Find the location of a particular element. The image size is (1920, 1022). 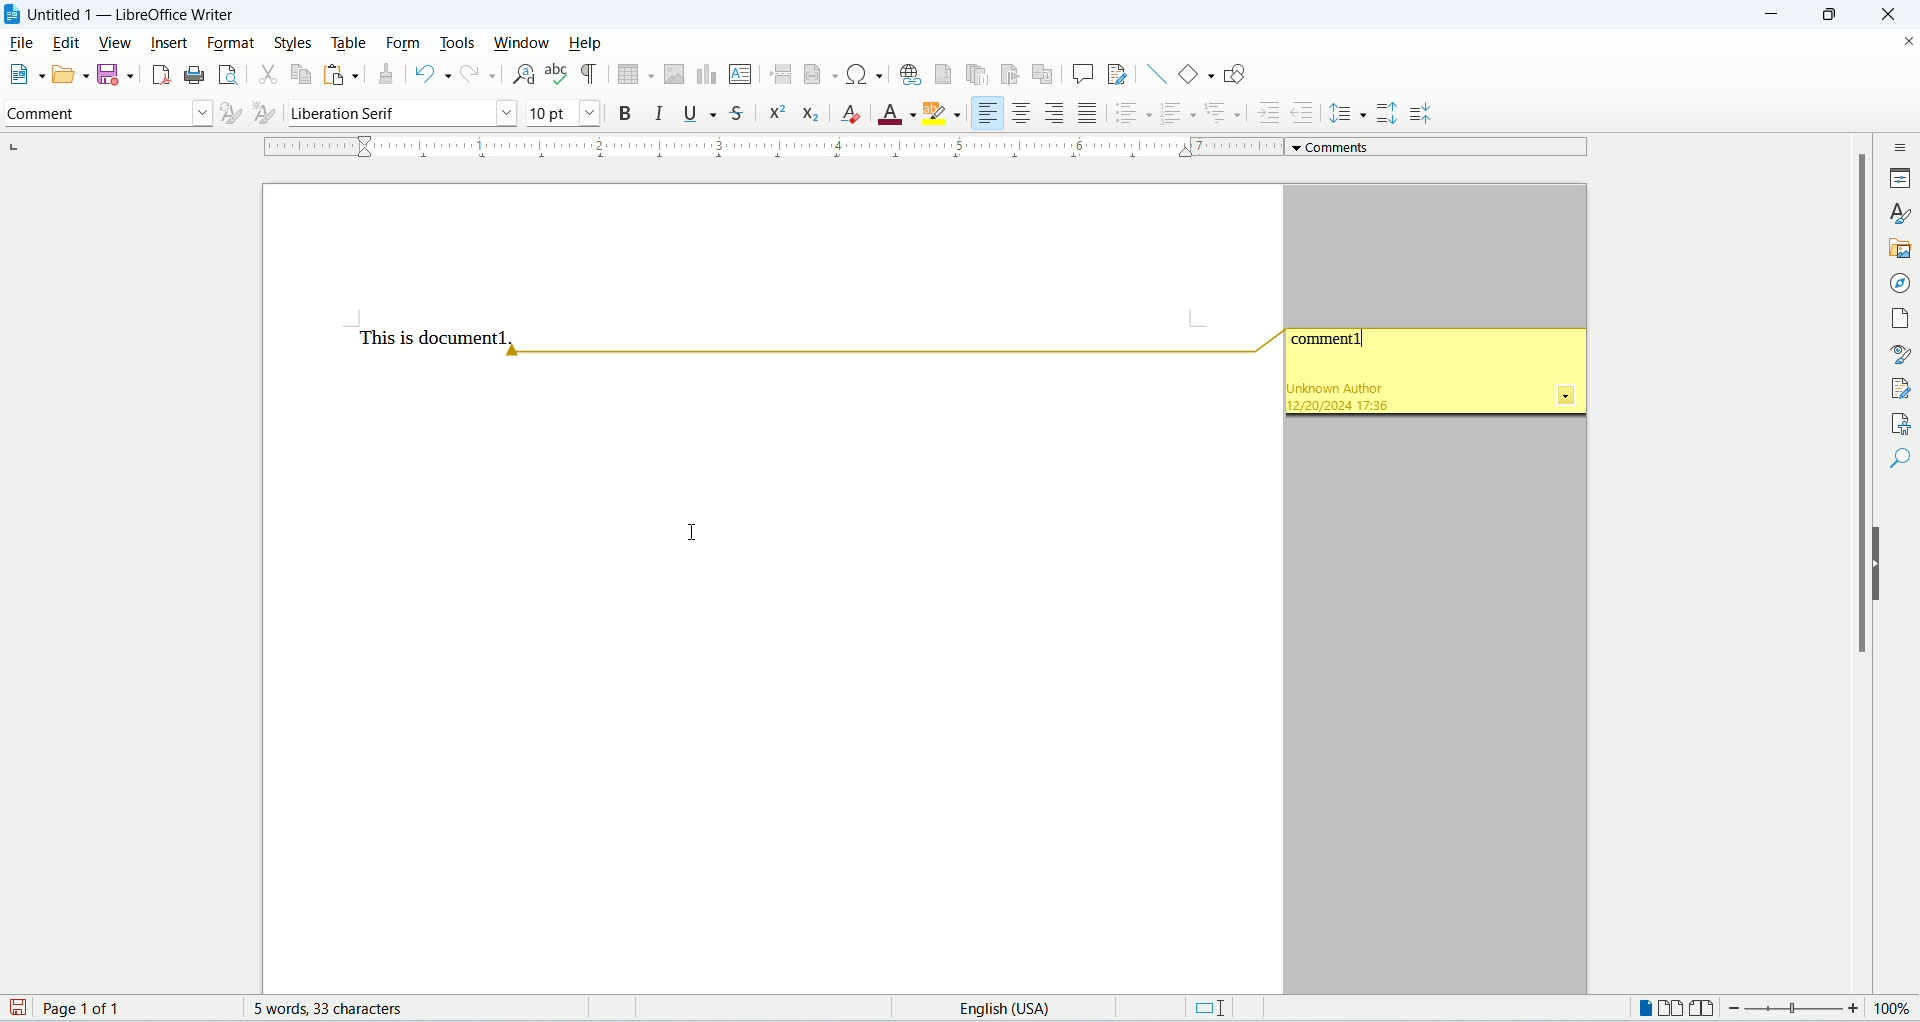

book view is located at coordinates (1702, 1007).